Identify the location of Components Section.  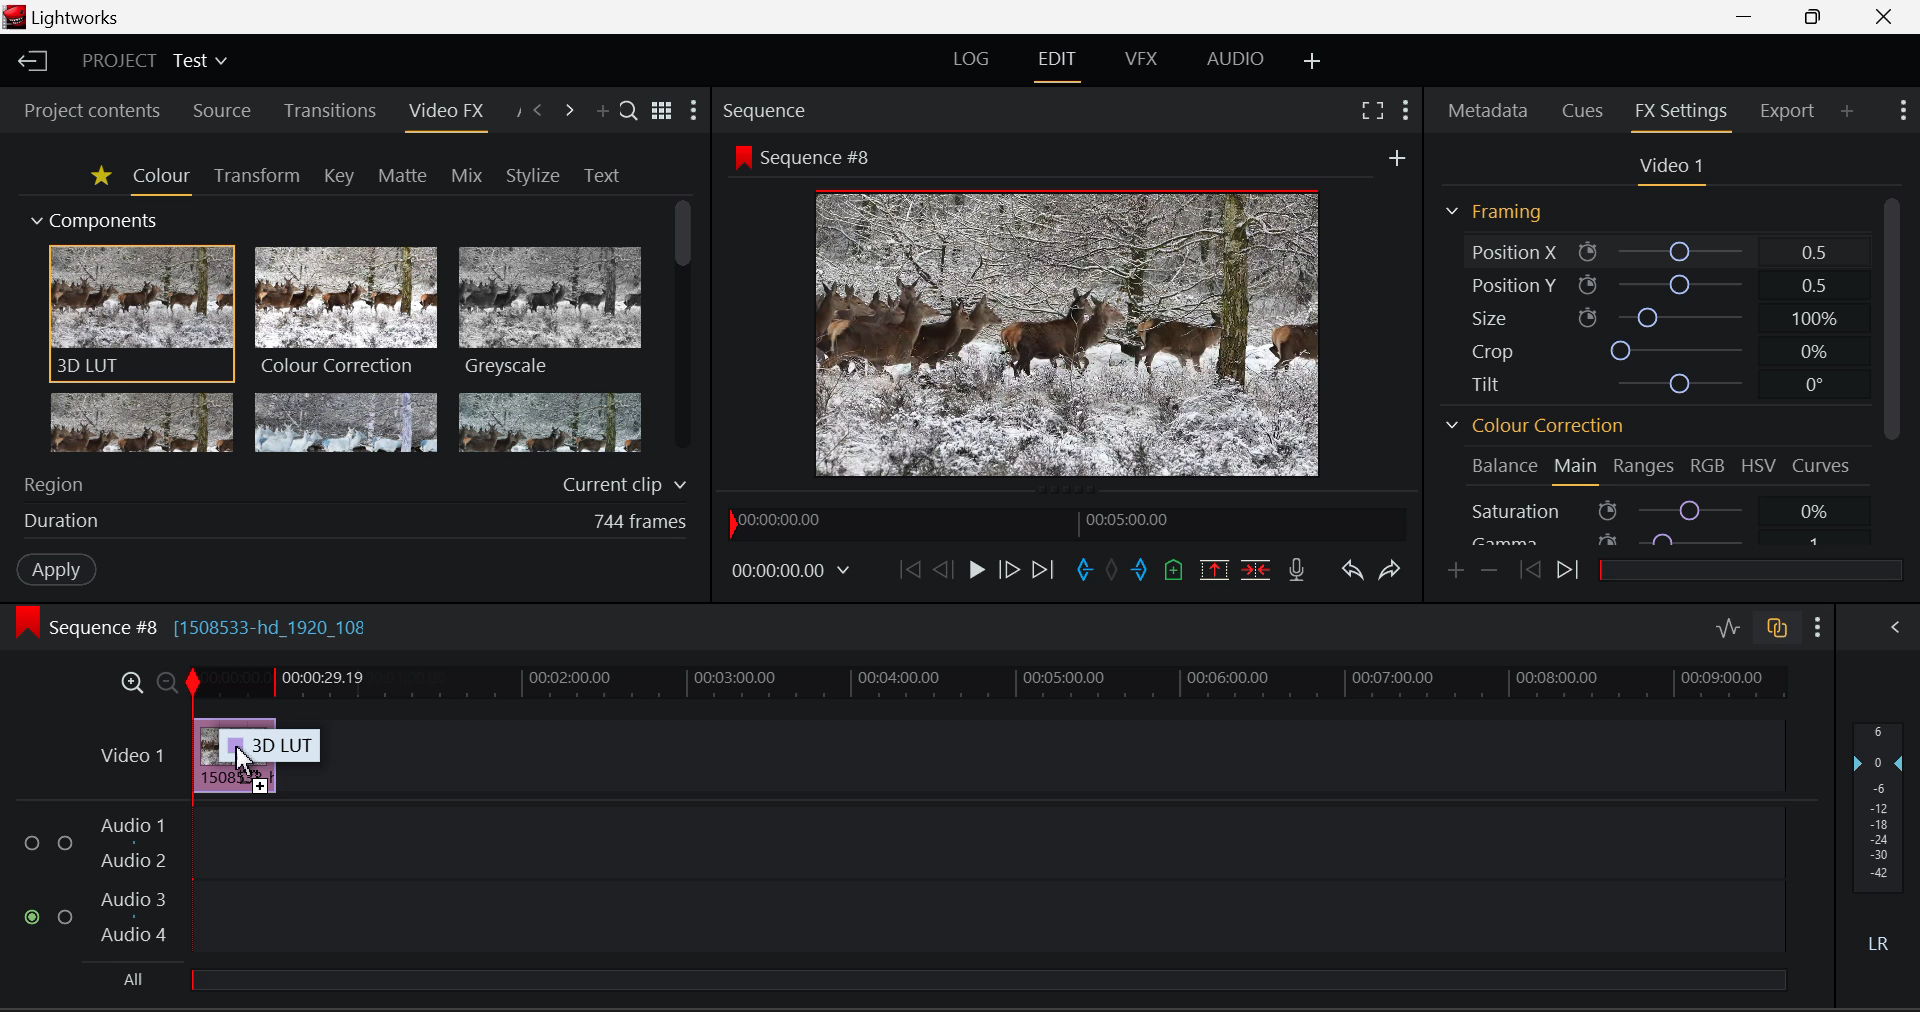
(97, 218).